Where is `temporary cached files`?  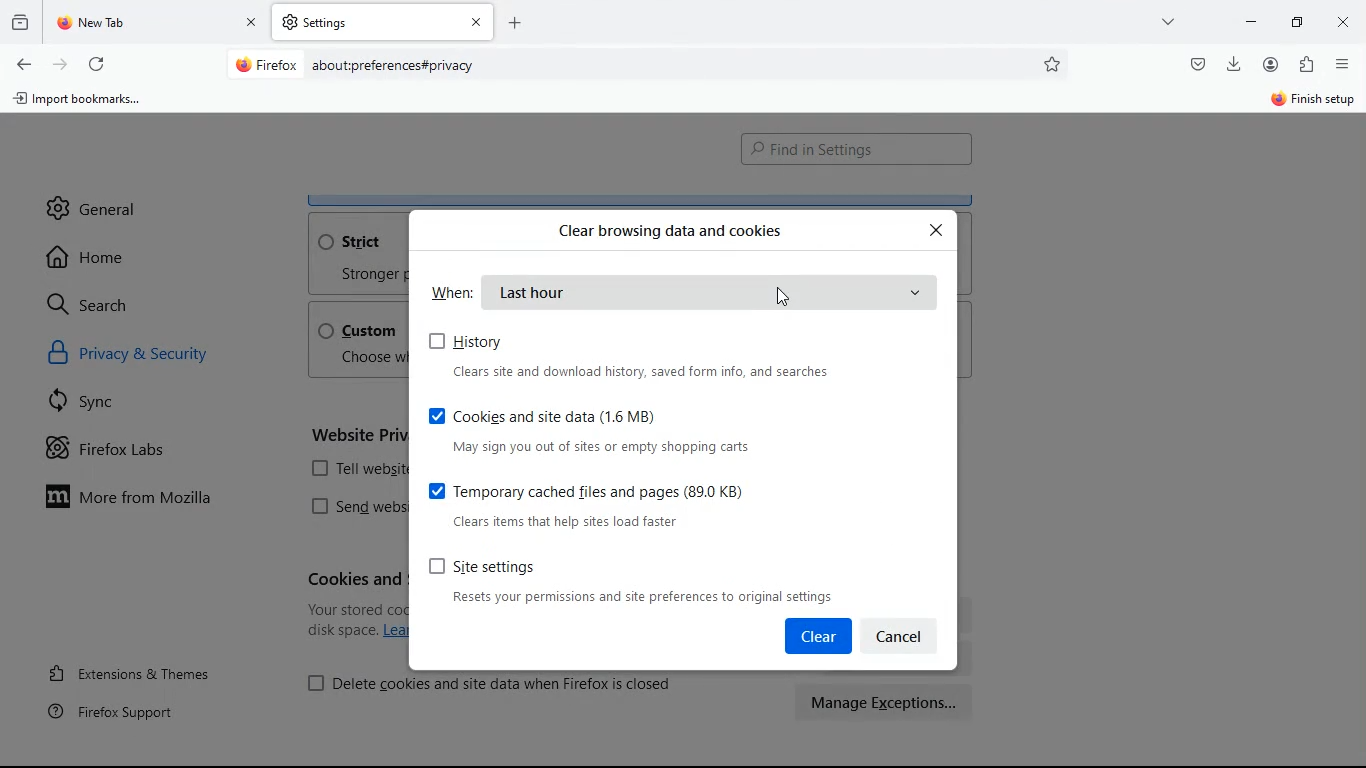
temporary cached files is located at coordinates (616, 503).